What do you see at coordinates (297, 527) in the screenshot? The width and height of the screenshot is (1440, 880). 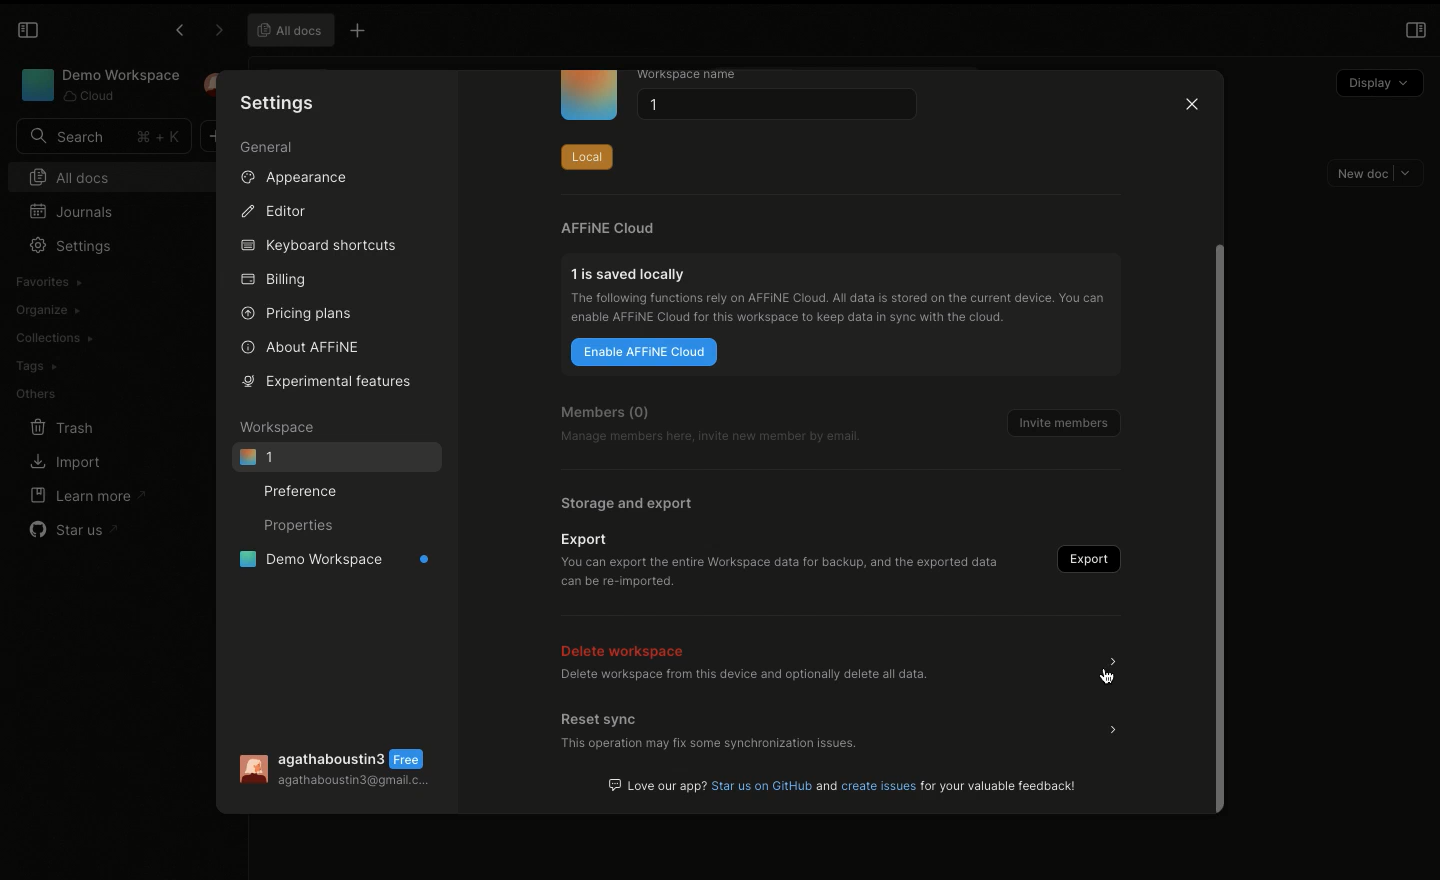 I see `Properties` at bounding box center [297, 527].